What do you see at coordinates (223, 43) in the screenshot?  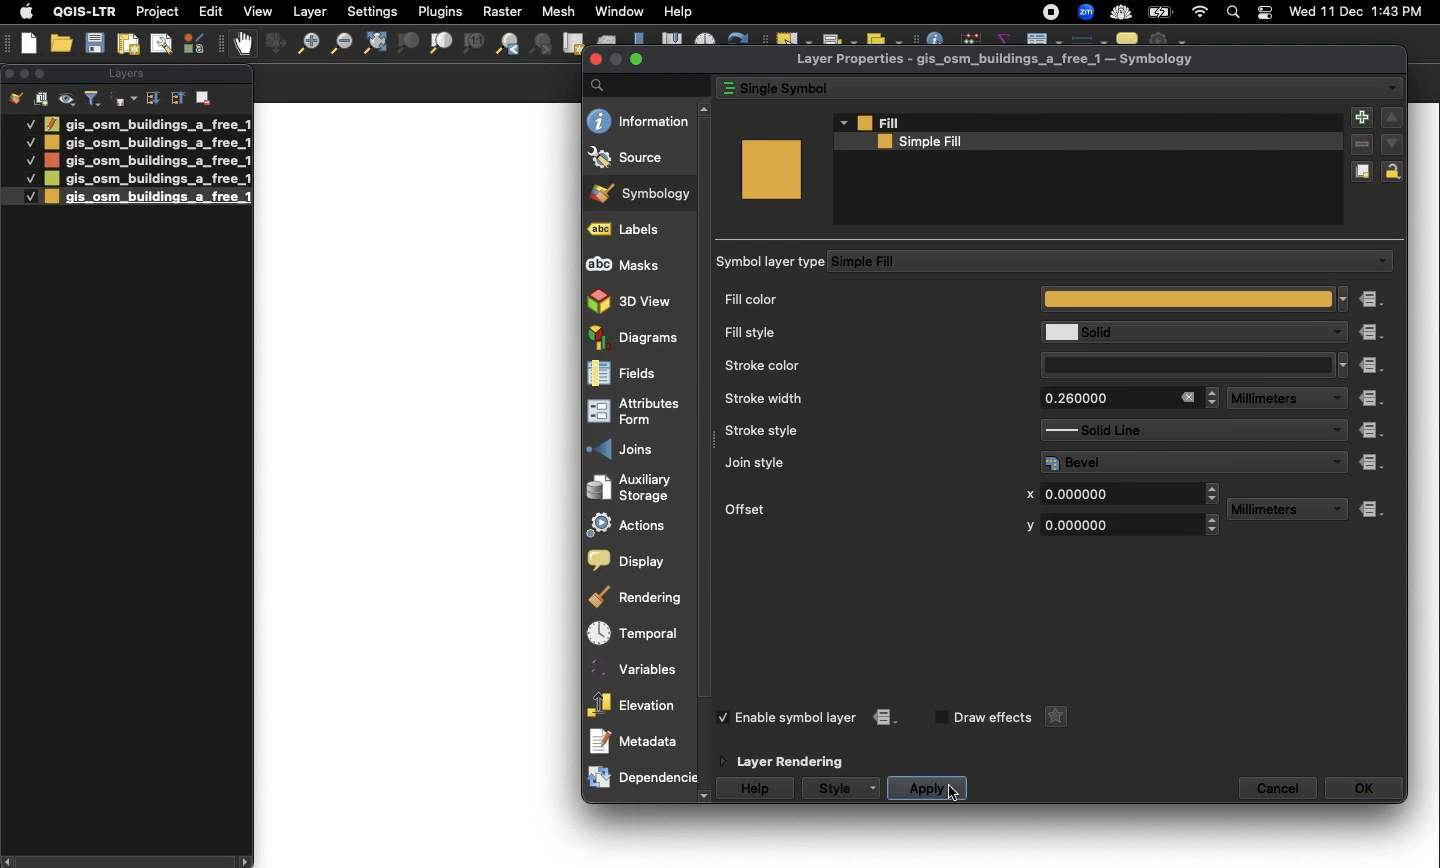 I see `` at bounding box center [223, 43].